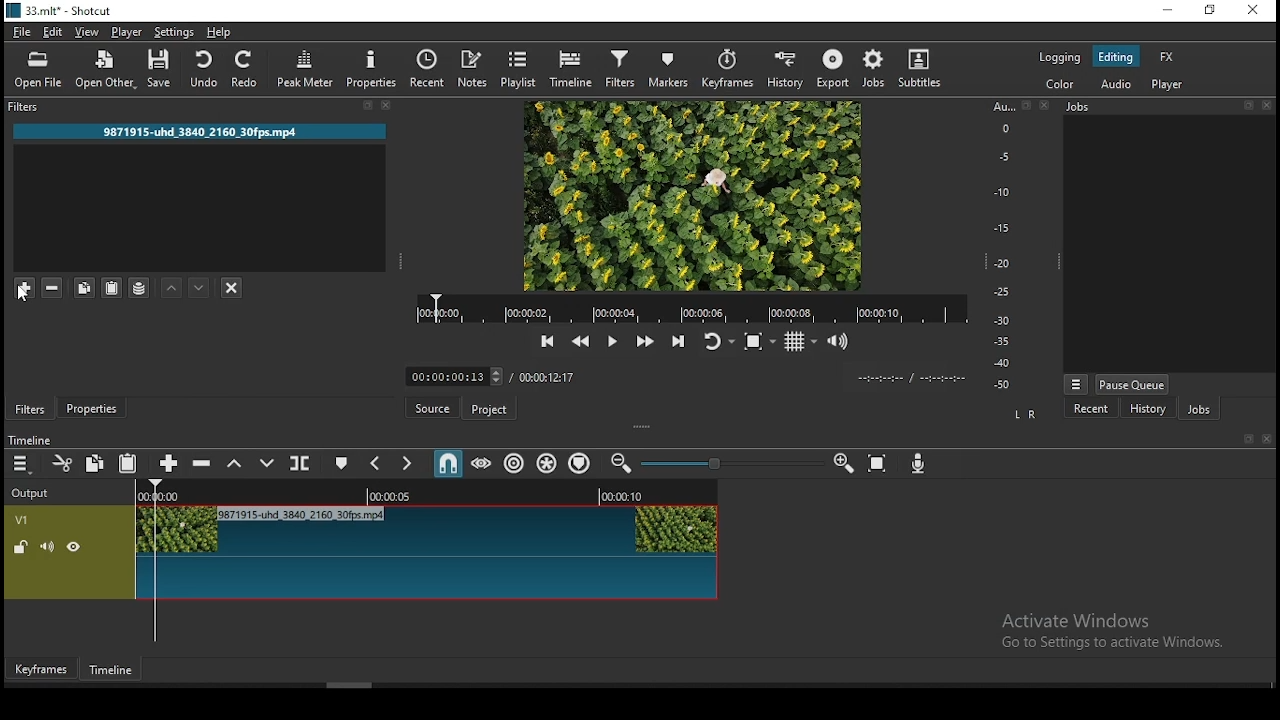 Image resolution: width=1280 pixels, height=720 pixels. What do you see at coordinates (233, 461) in the screenshot?
I see `lift` at bounding box center [233, 461].